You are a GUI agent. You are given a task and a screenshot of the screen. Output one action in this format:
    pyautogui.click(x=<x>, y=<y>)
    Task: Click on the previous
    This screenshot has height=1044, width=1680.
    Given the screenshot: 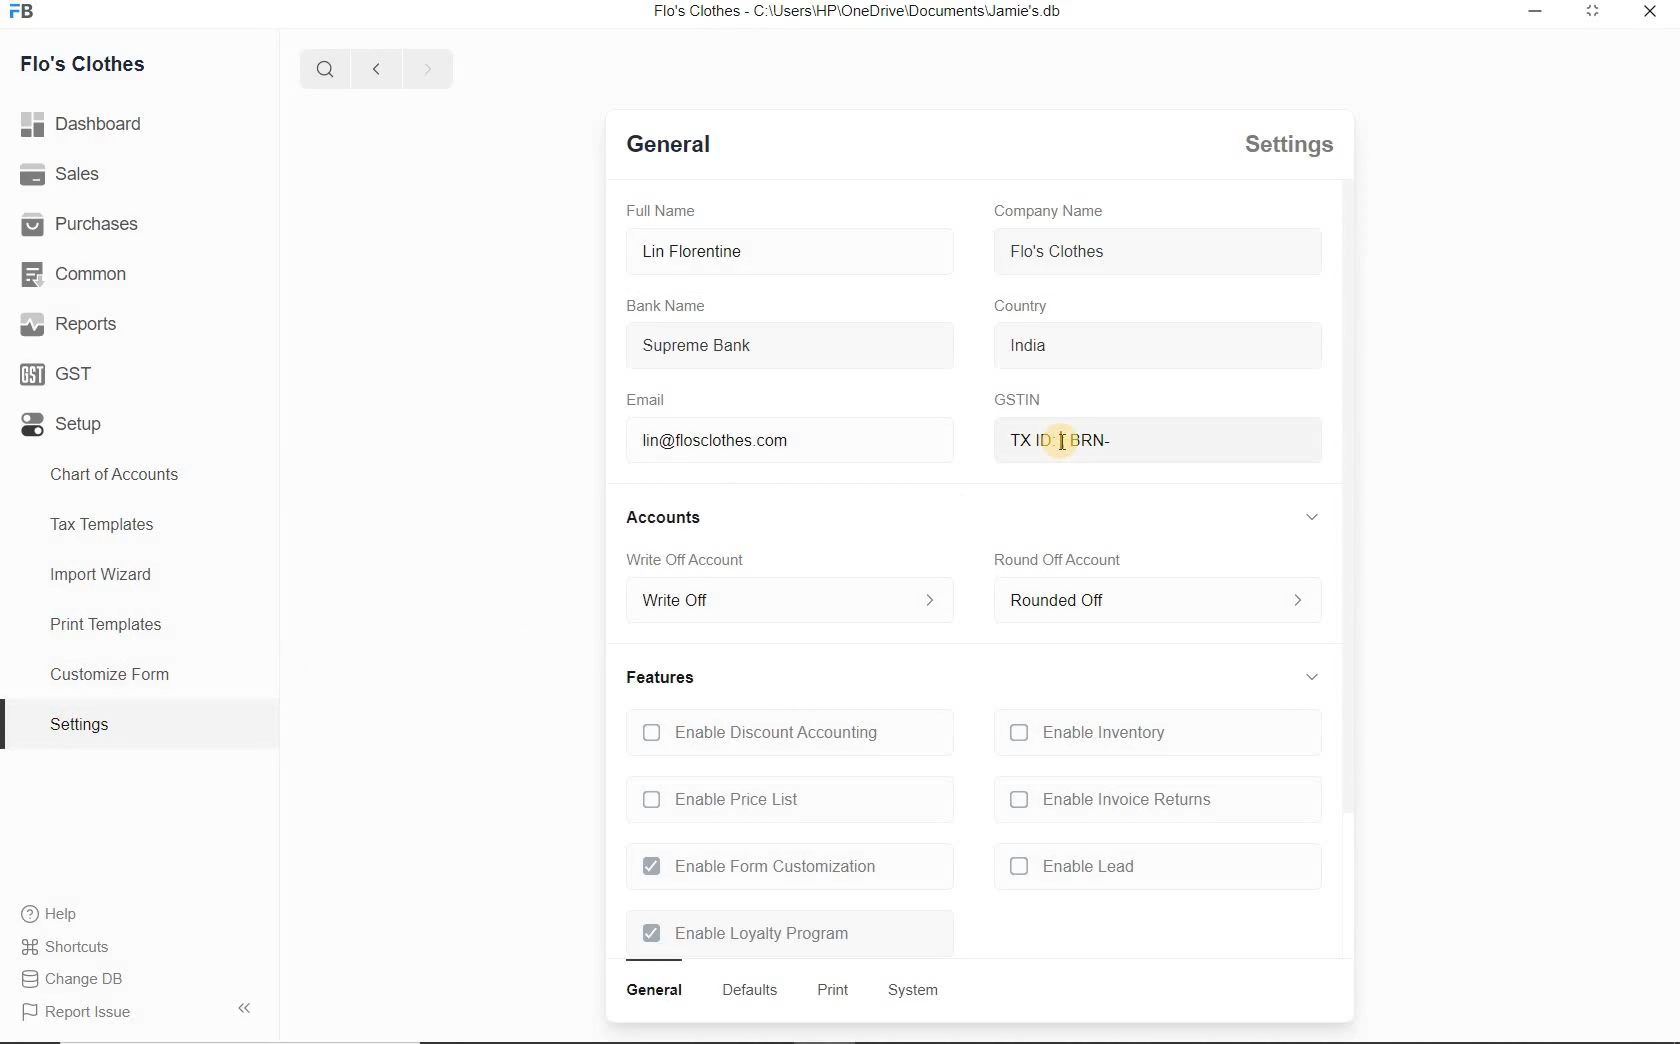 What is the action you would take?
    pyautogui.click(x=374, y=69)
    